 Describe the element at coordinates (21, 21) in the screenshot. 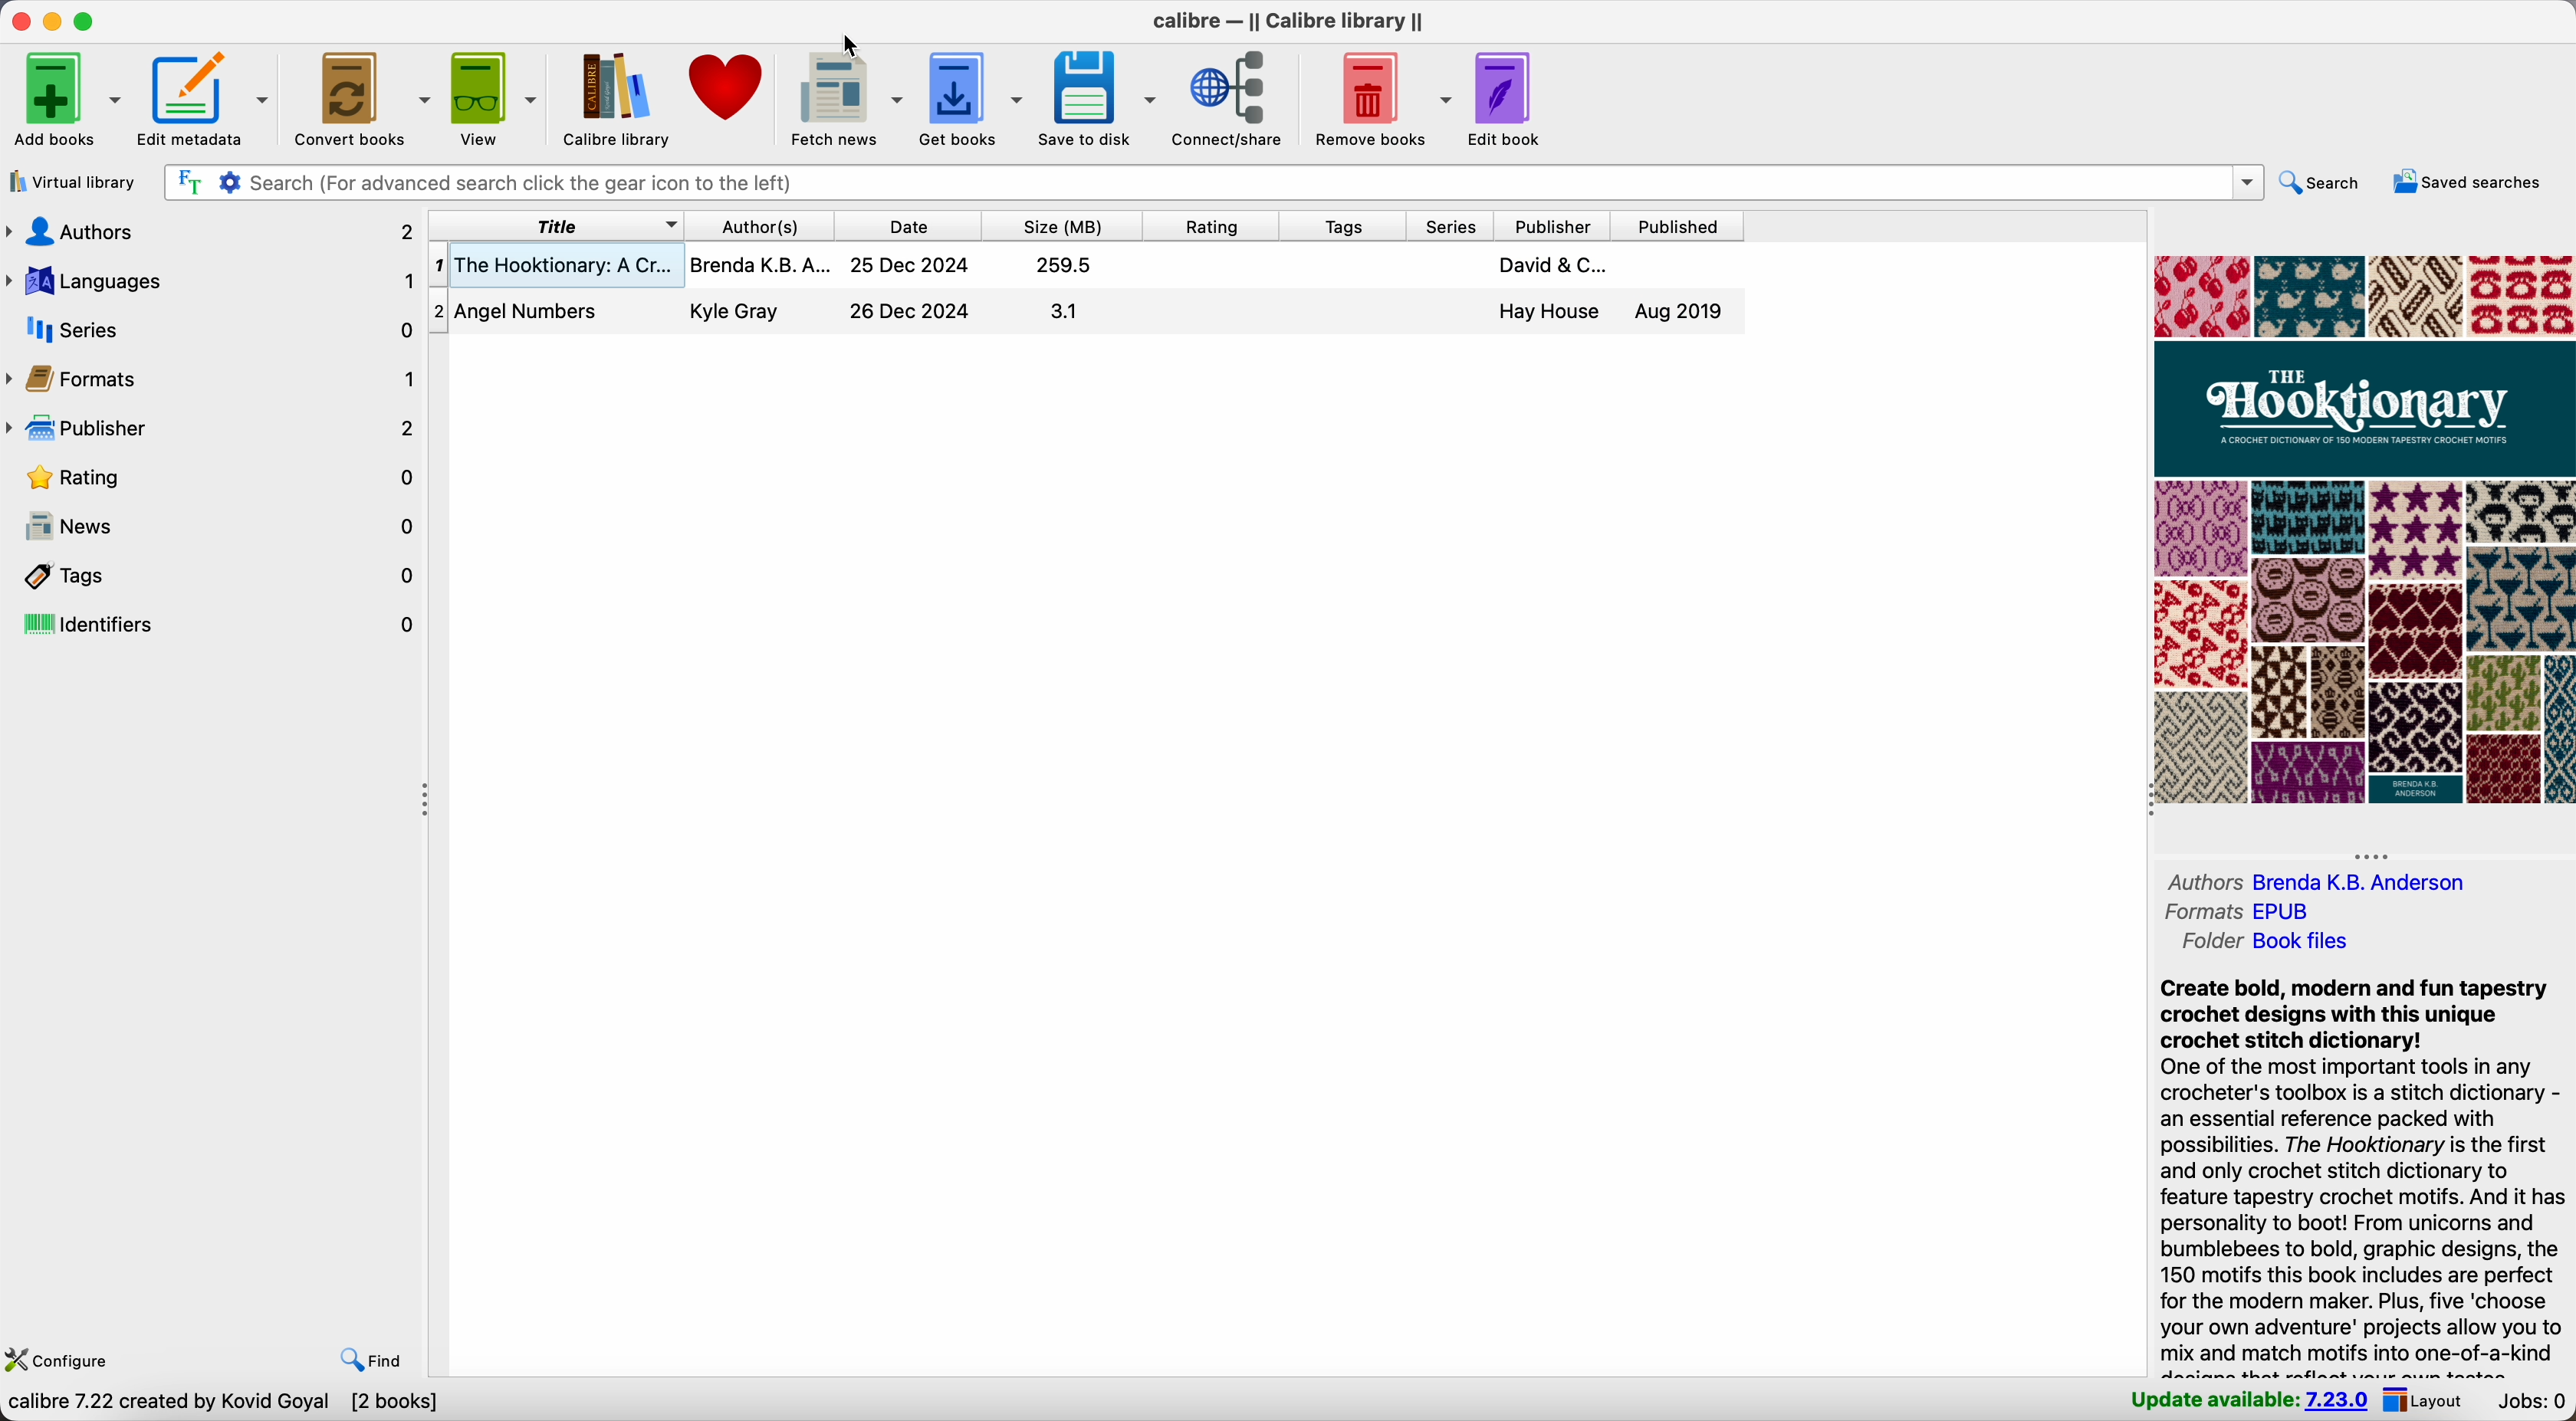

I see `close` at that location.